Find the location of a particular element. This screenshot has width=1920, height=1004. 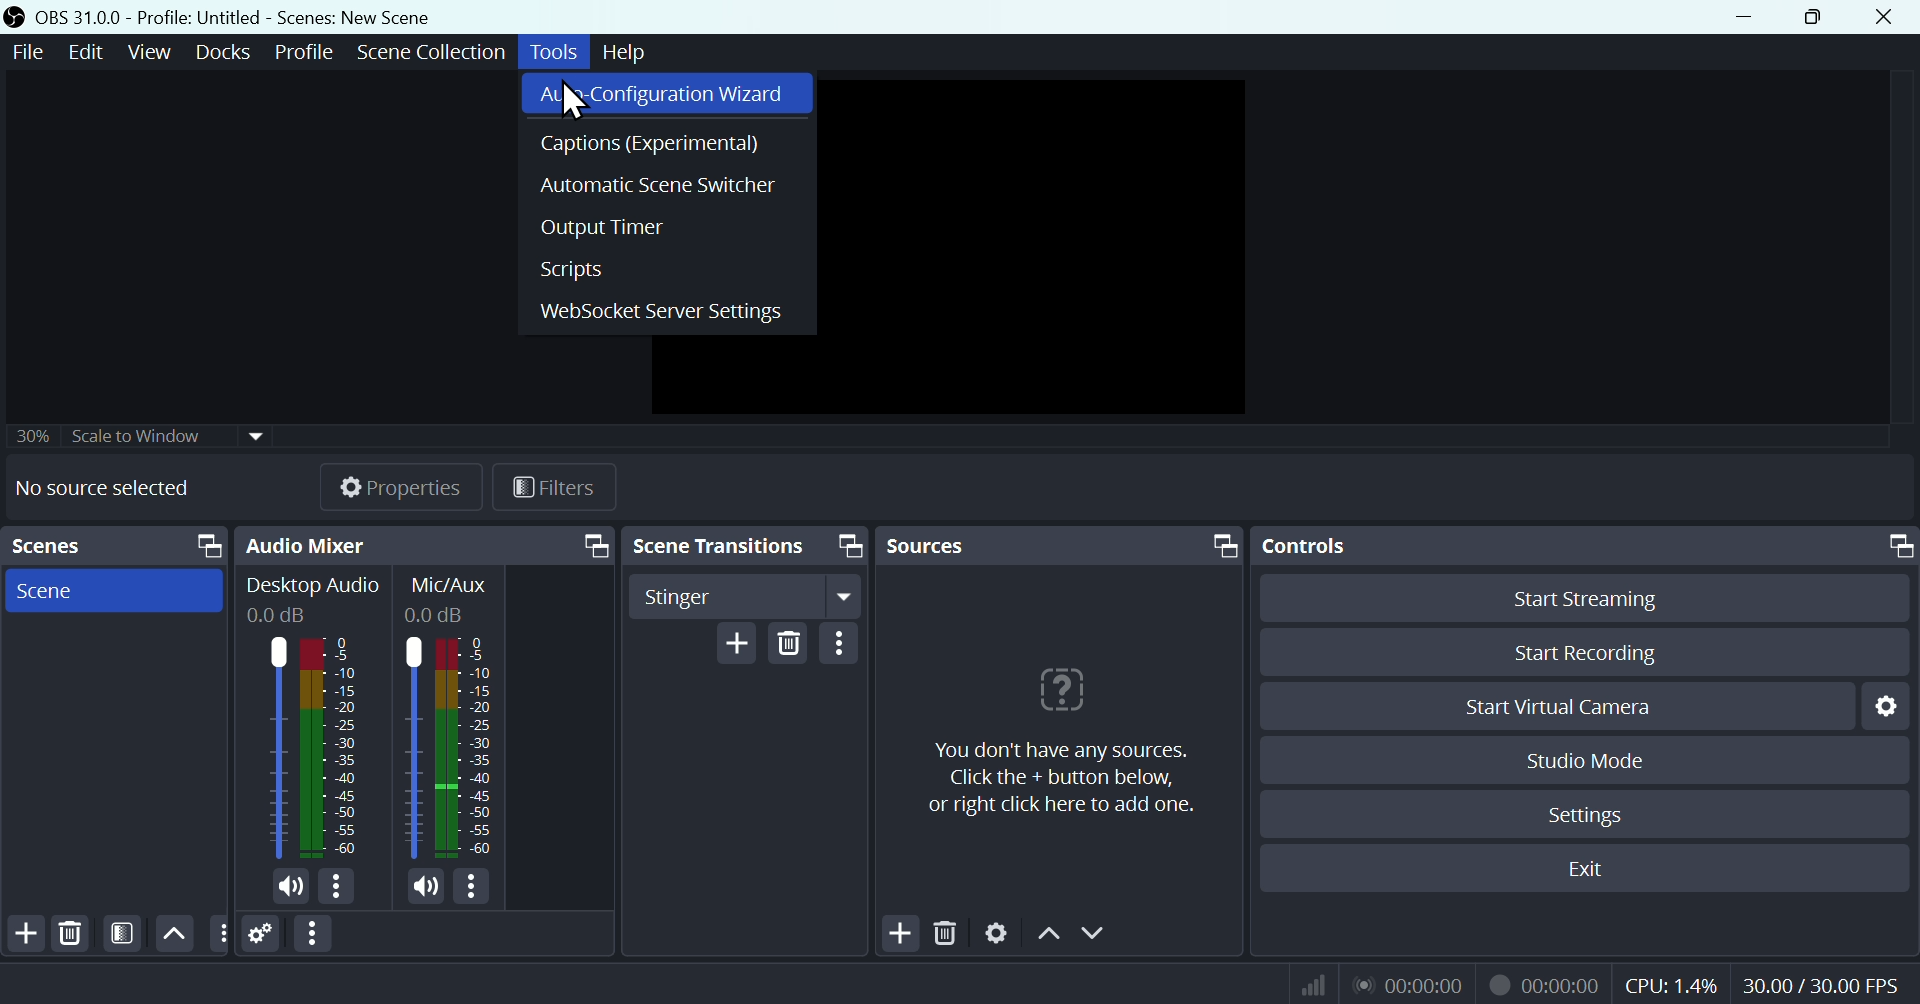

Up is located at coordinates (174, 933).